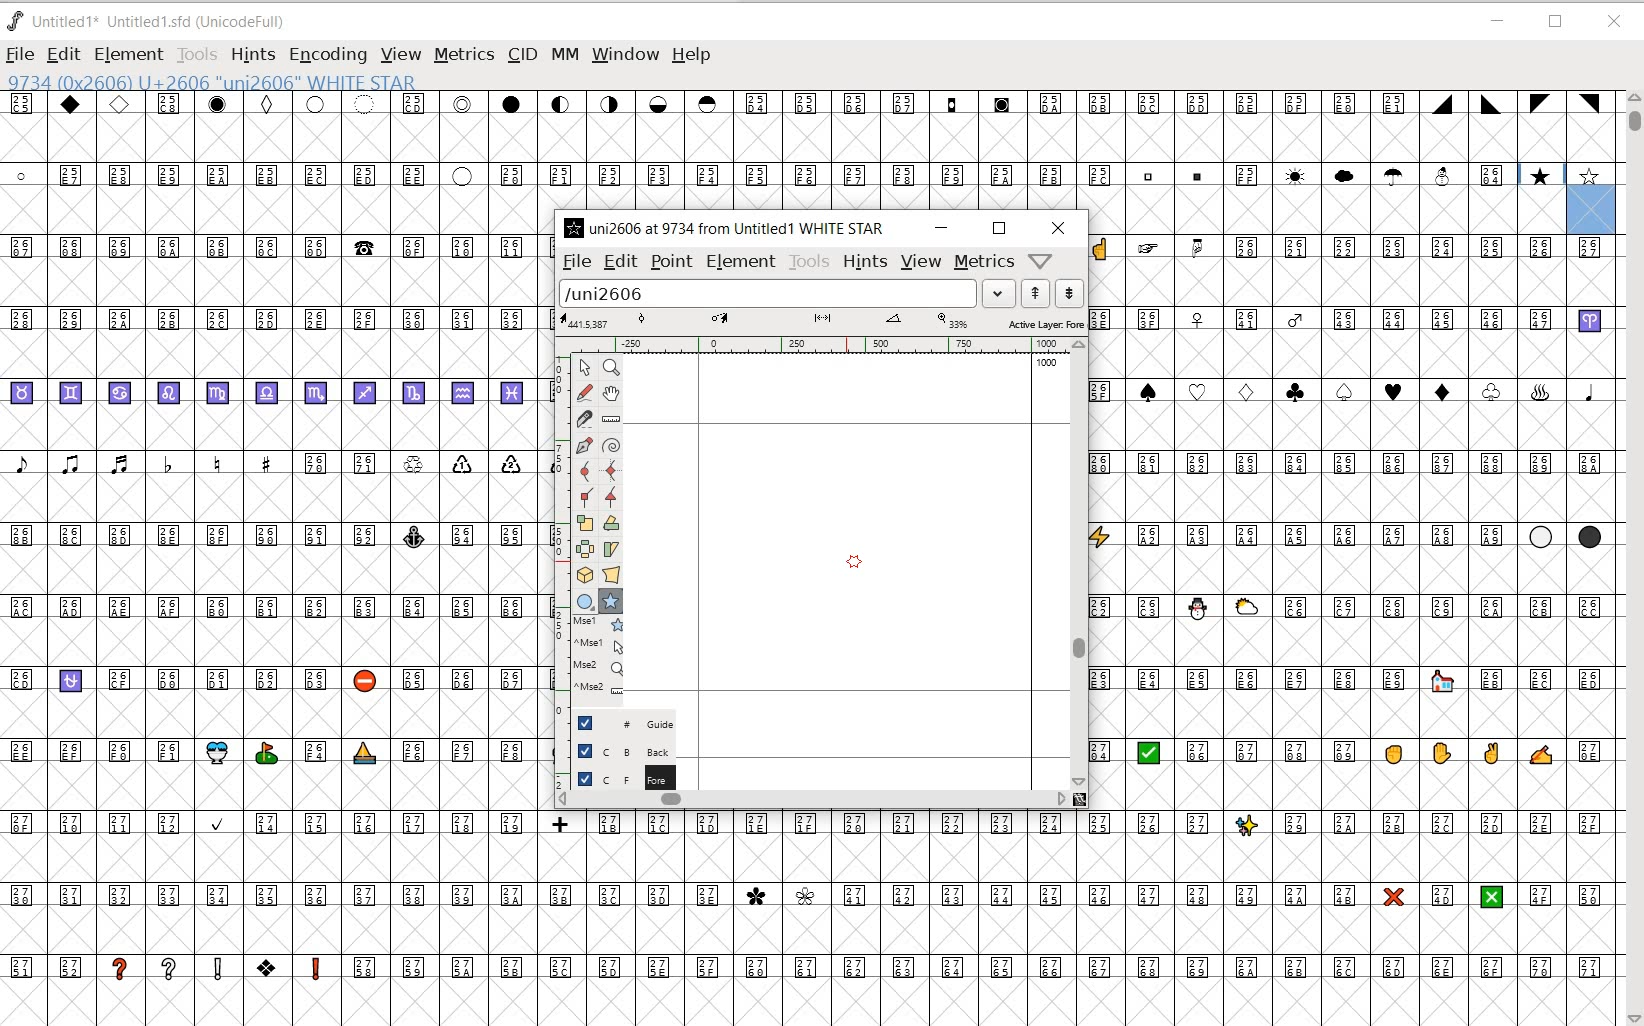 Image resolution: width=1644 pixels, height=1026 pixels. I want to click on MAGNIFY, so click(611, 369).